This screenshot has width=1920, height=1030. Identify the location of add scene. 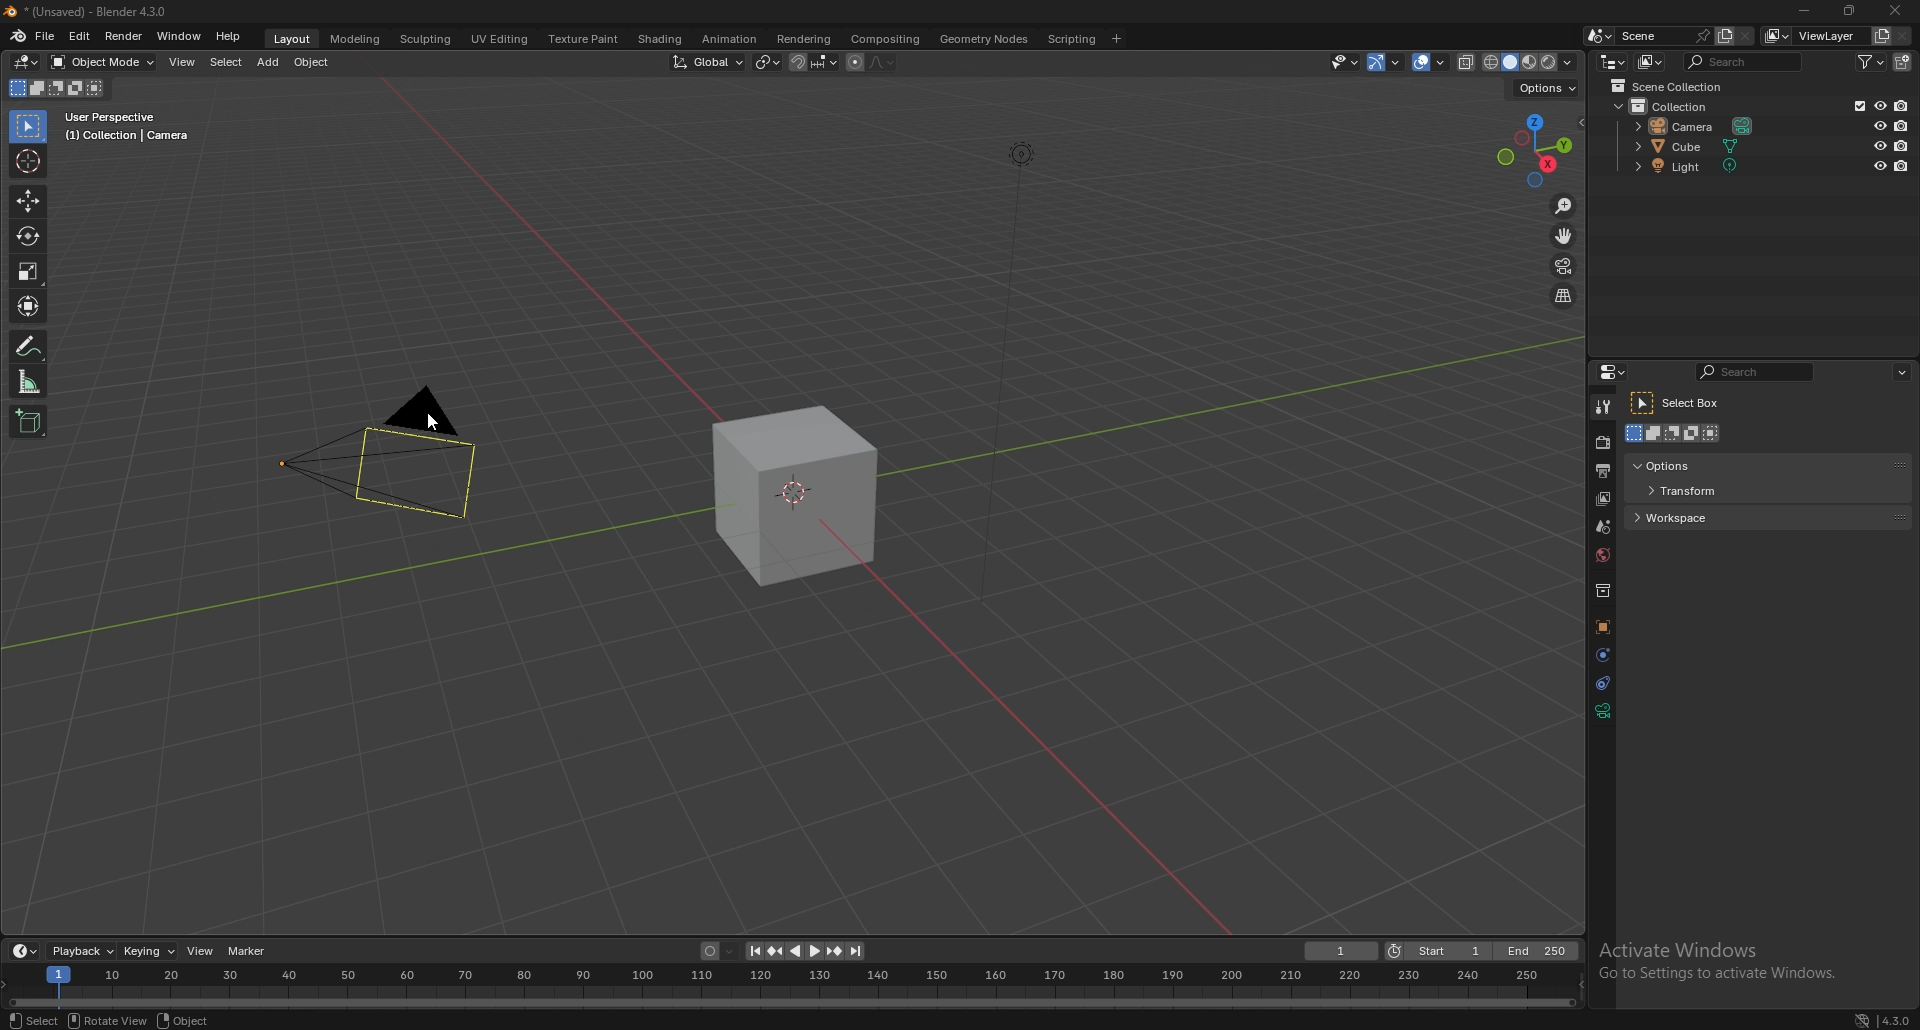
(1723, 37).